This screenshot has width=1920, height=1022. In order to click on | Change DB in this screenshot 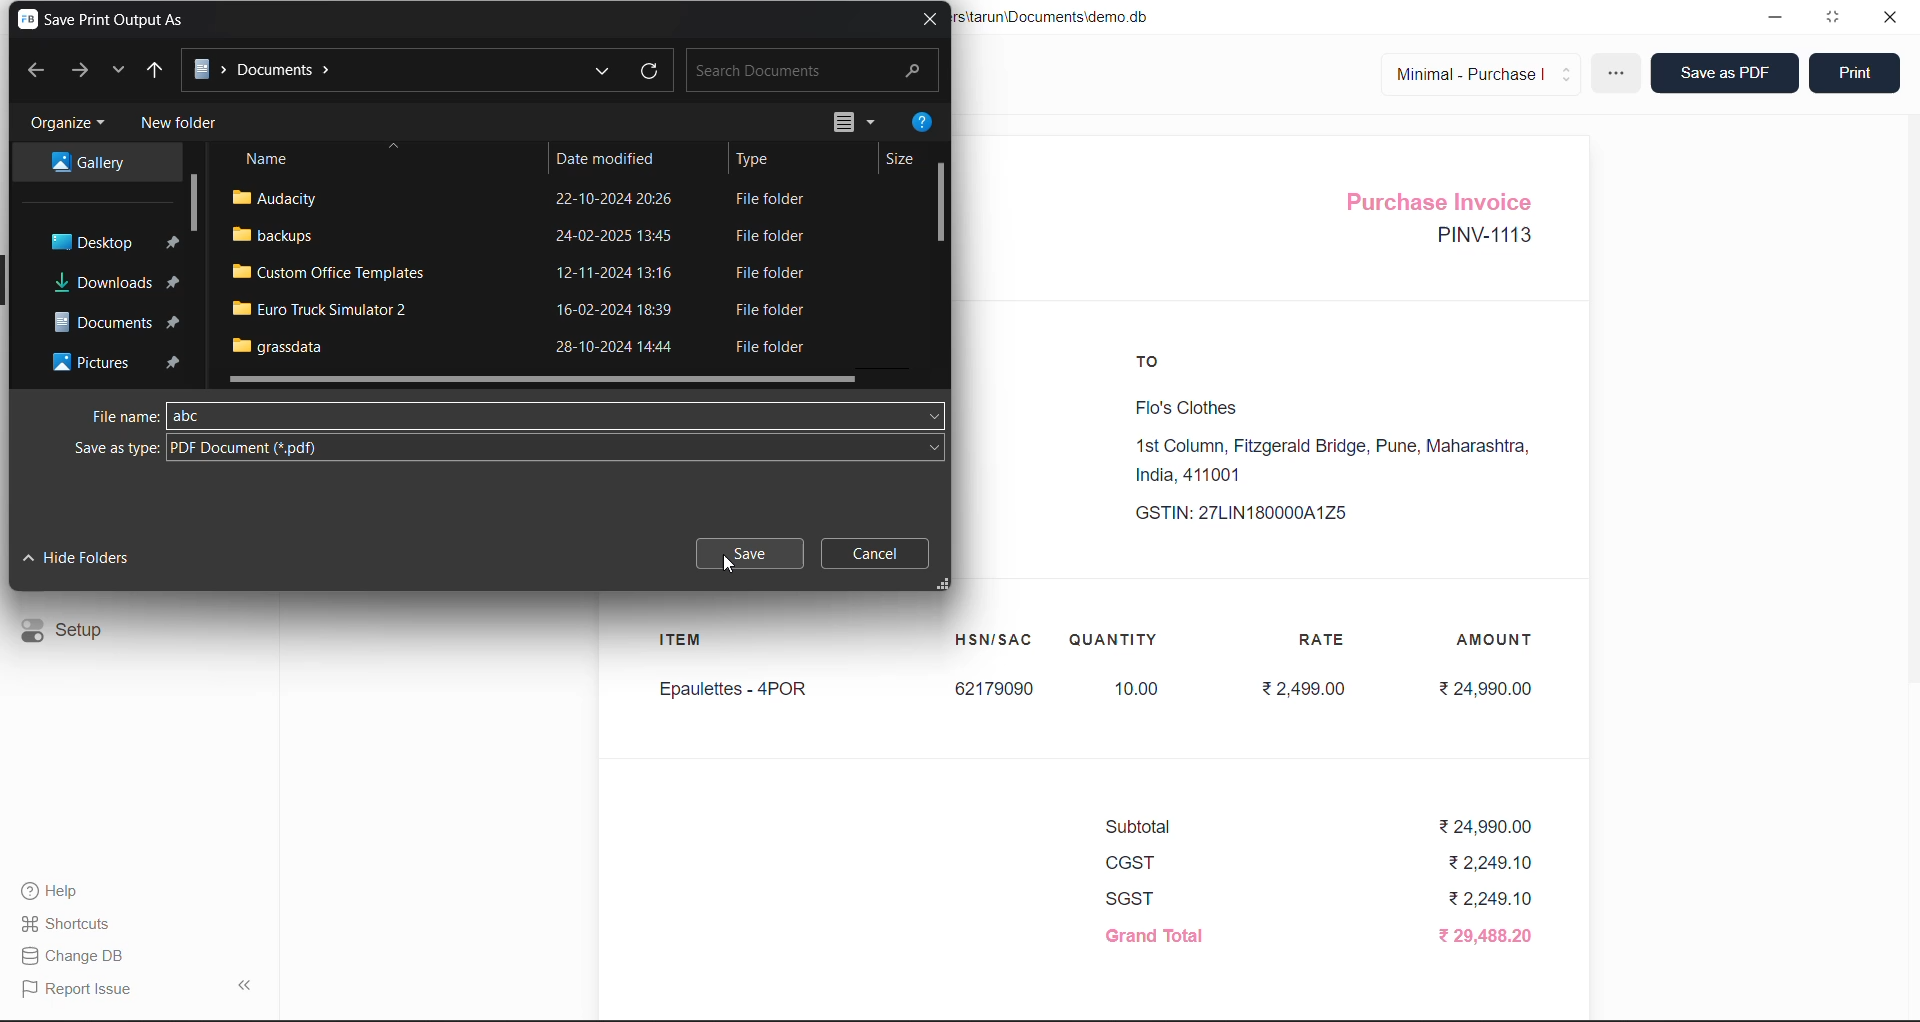, I will do `click(77, 955)`.